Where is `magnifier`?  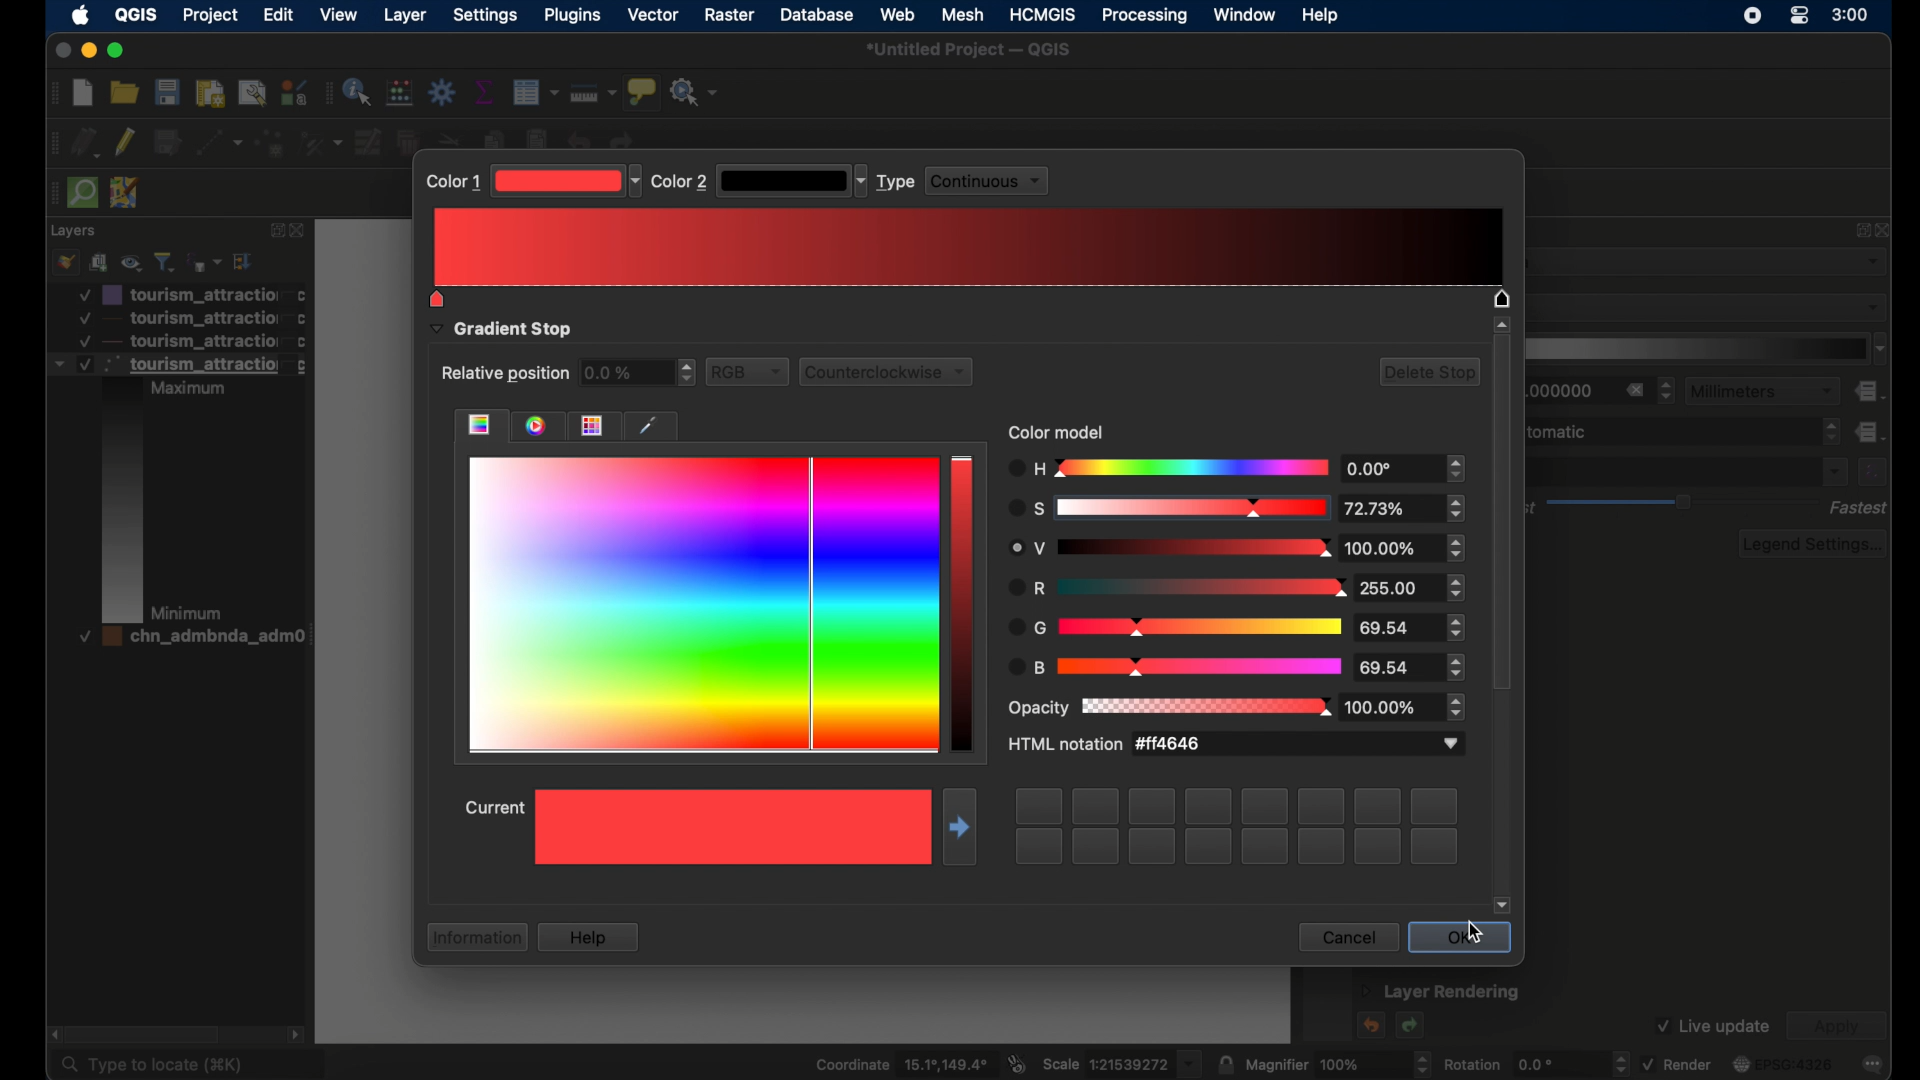
magnifier is located at coordinates (1338, 1063).